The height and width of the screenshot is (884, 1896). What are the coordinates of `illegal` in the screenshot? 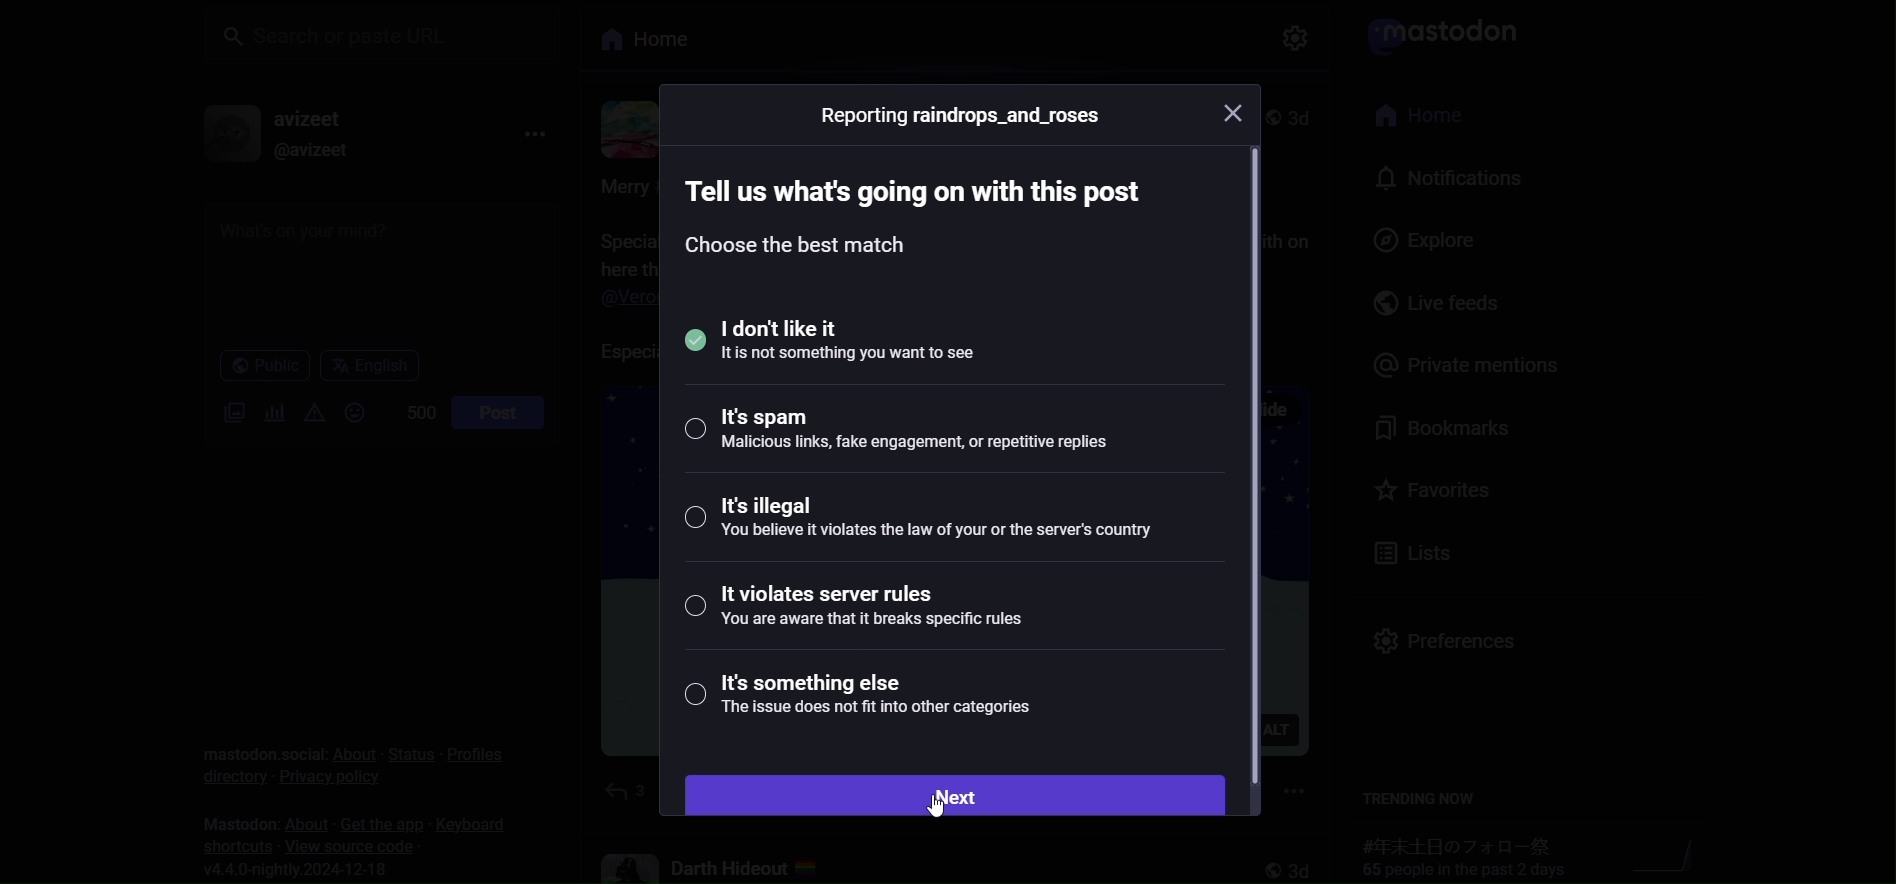 It's located at (921, 515).